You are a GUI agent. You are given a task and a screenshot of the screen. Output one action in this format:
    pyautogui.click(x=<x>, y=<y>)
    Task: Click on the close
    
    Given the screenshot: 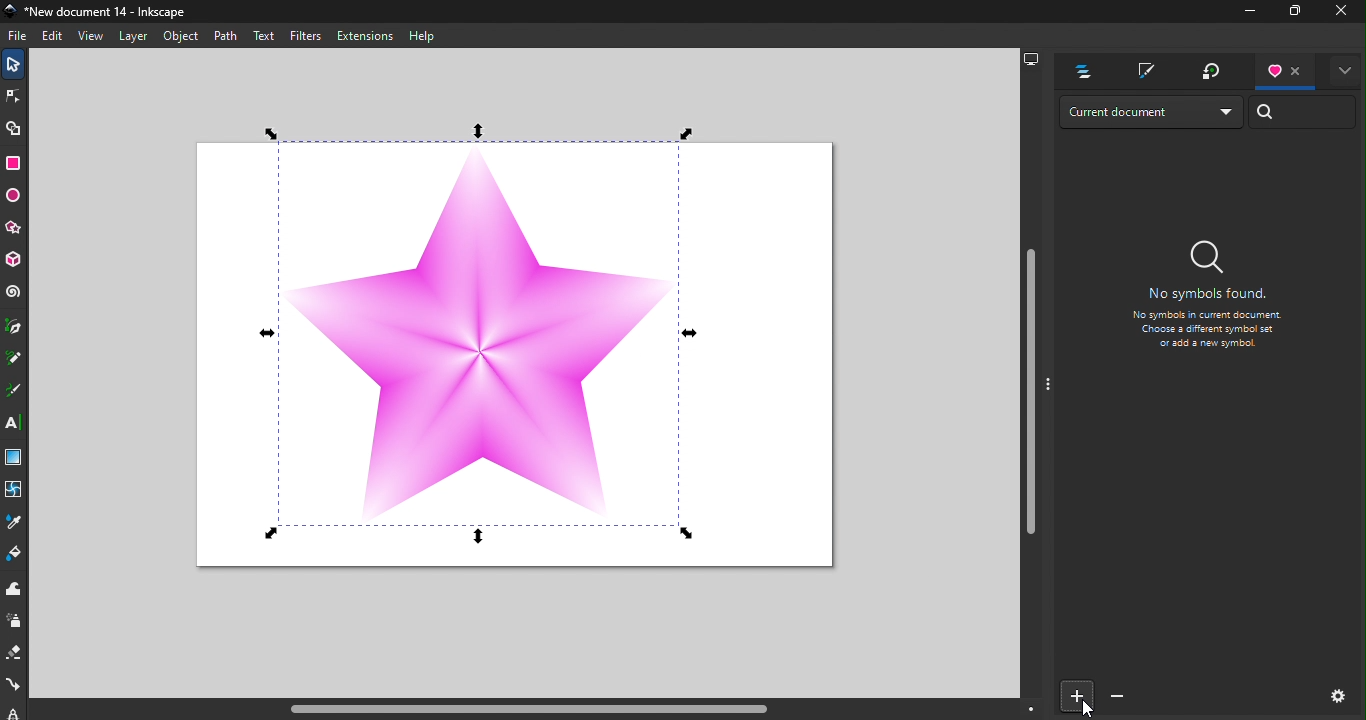 What is the action you would take?
    pyautogui.click(x=1342, y=11)
    